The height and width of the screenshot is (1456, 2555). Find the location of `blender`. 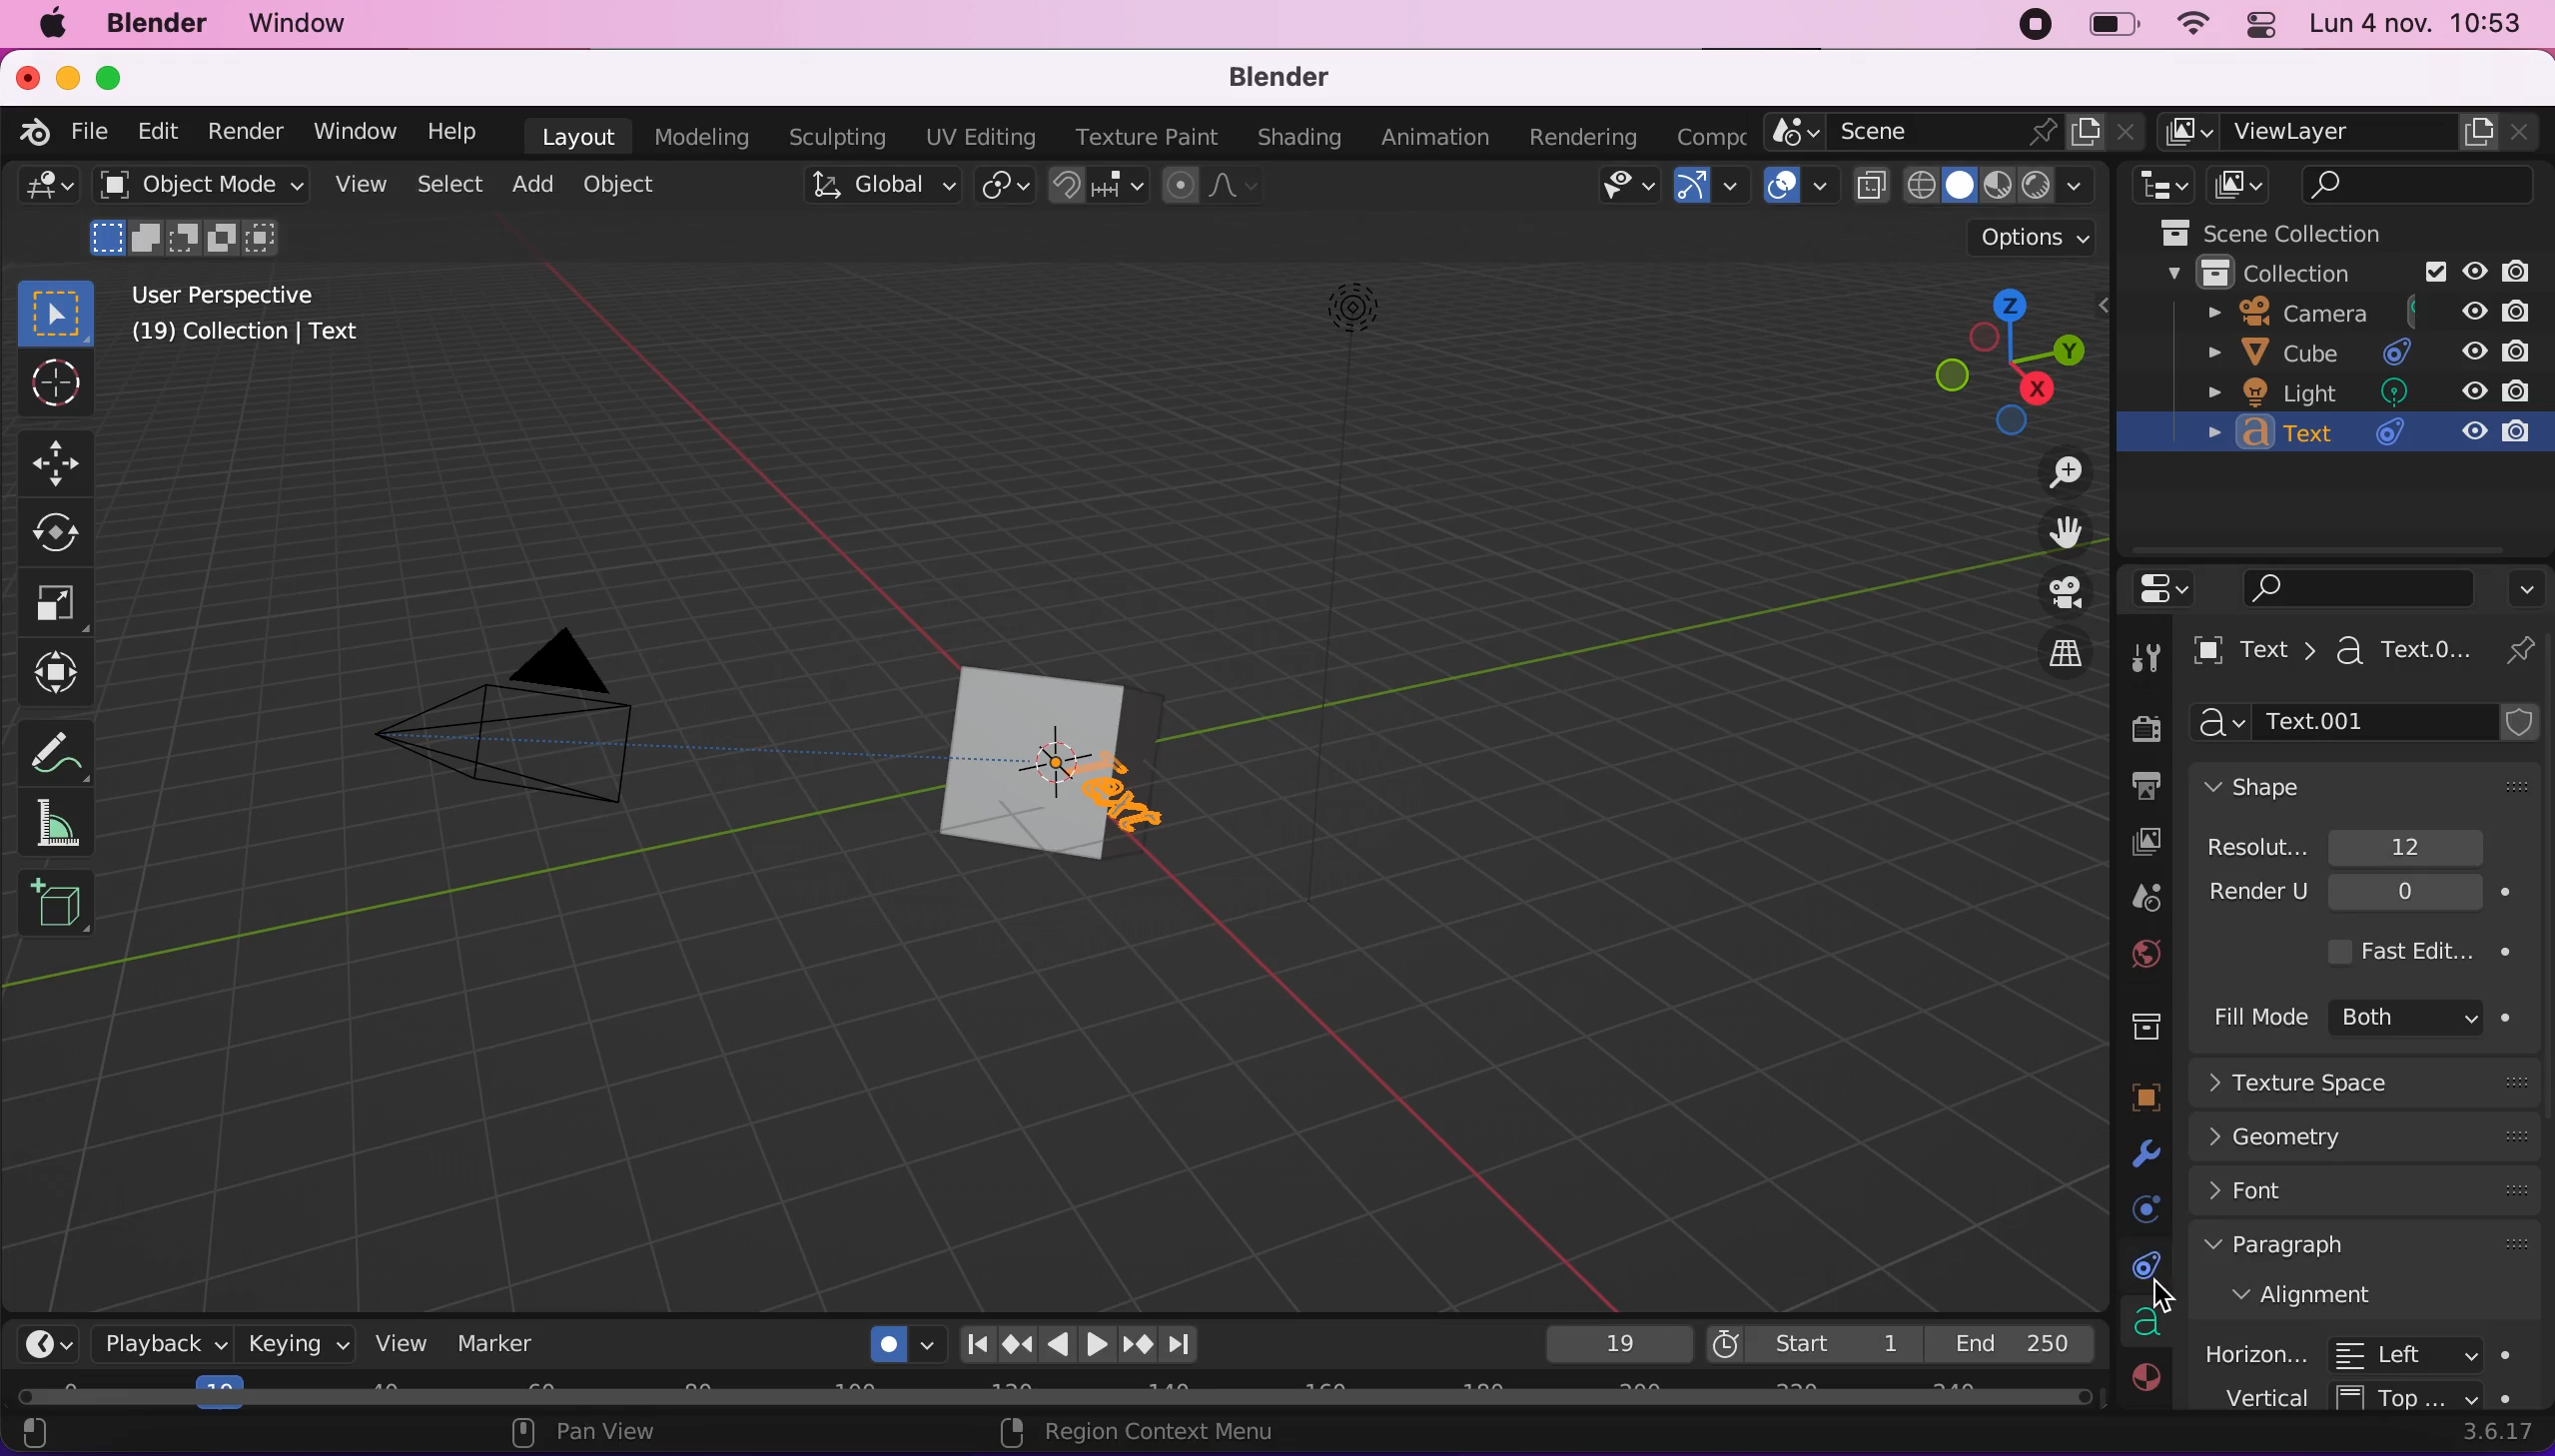

blender is located at coordinates (1298, 77).